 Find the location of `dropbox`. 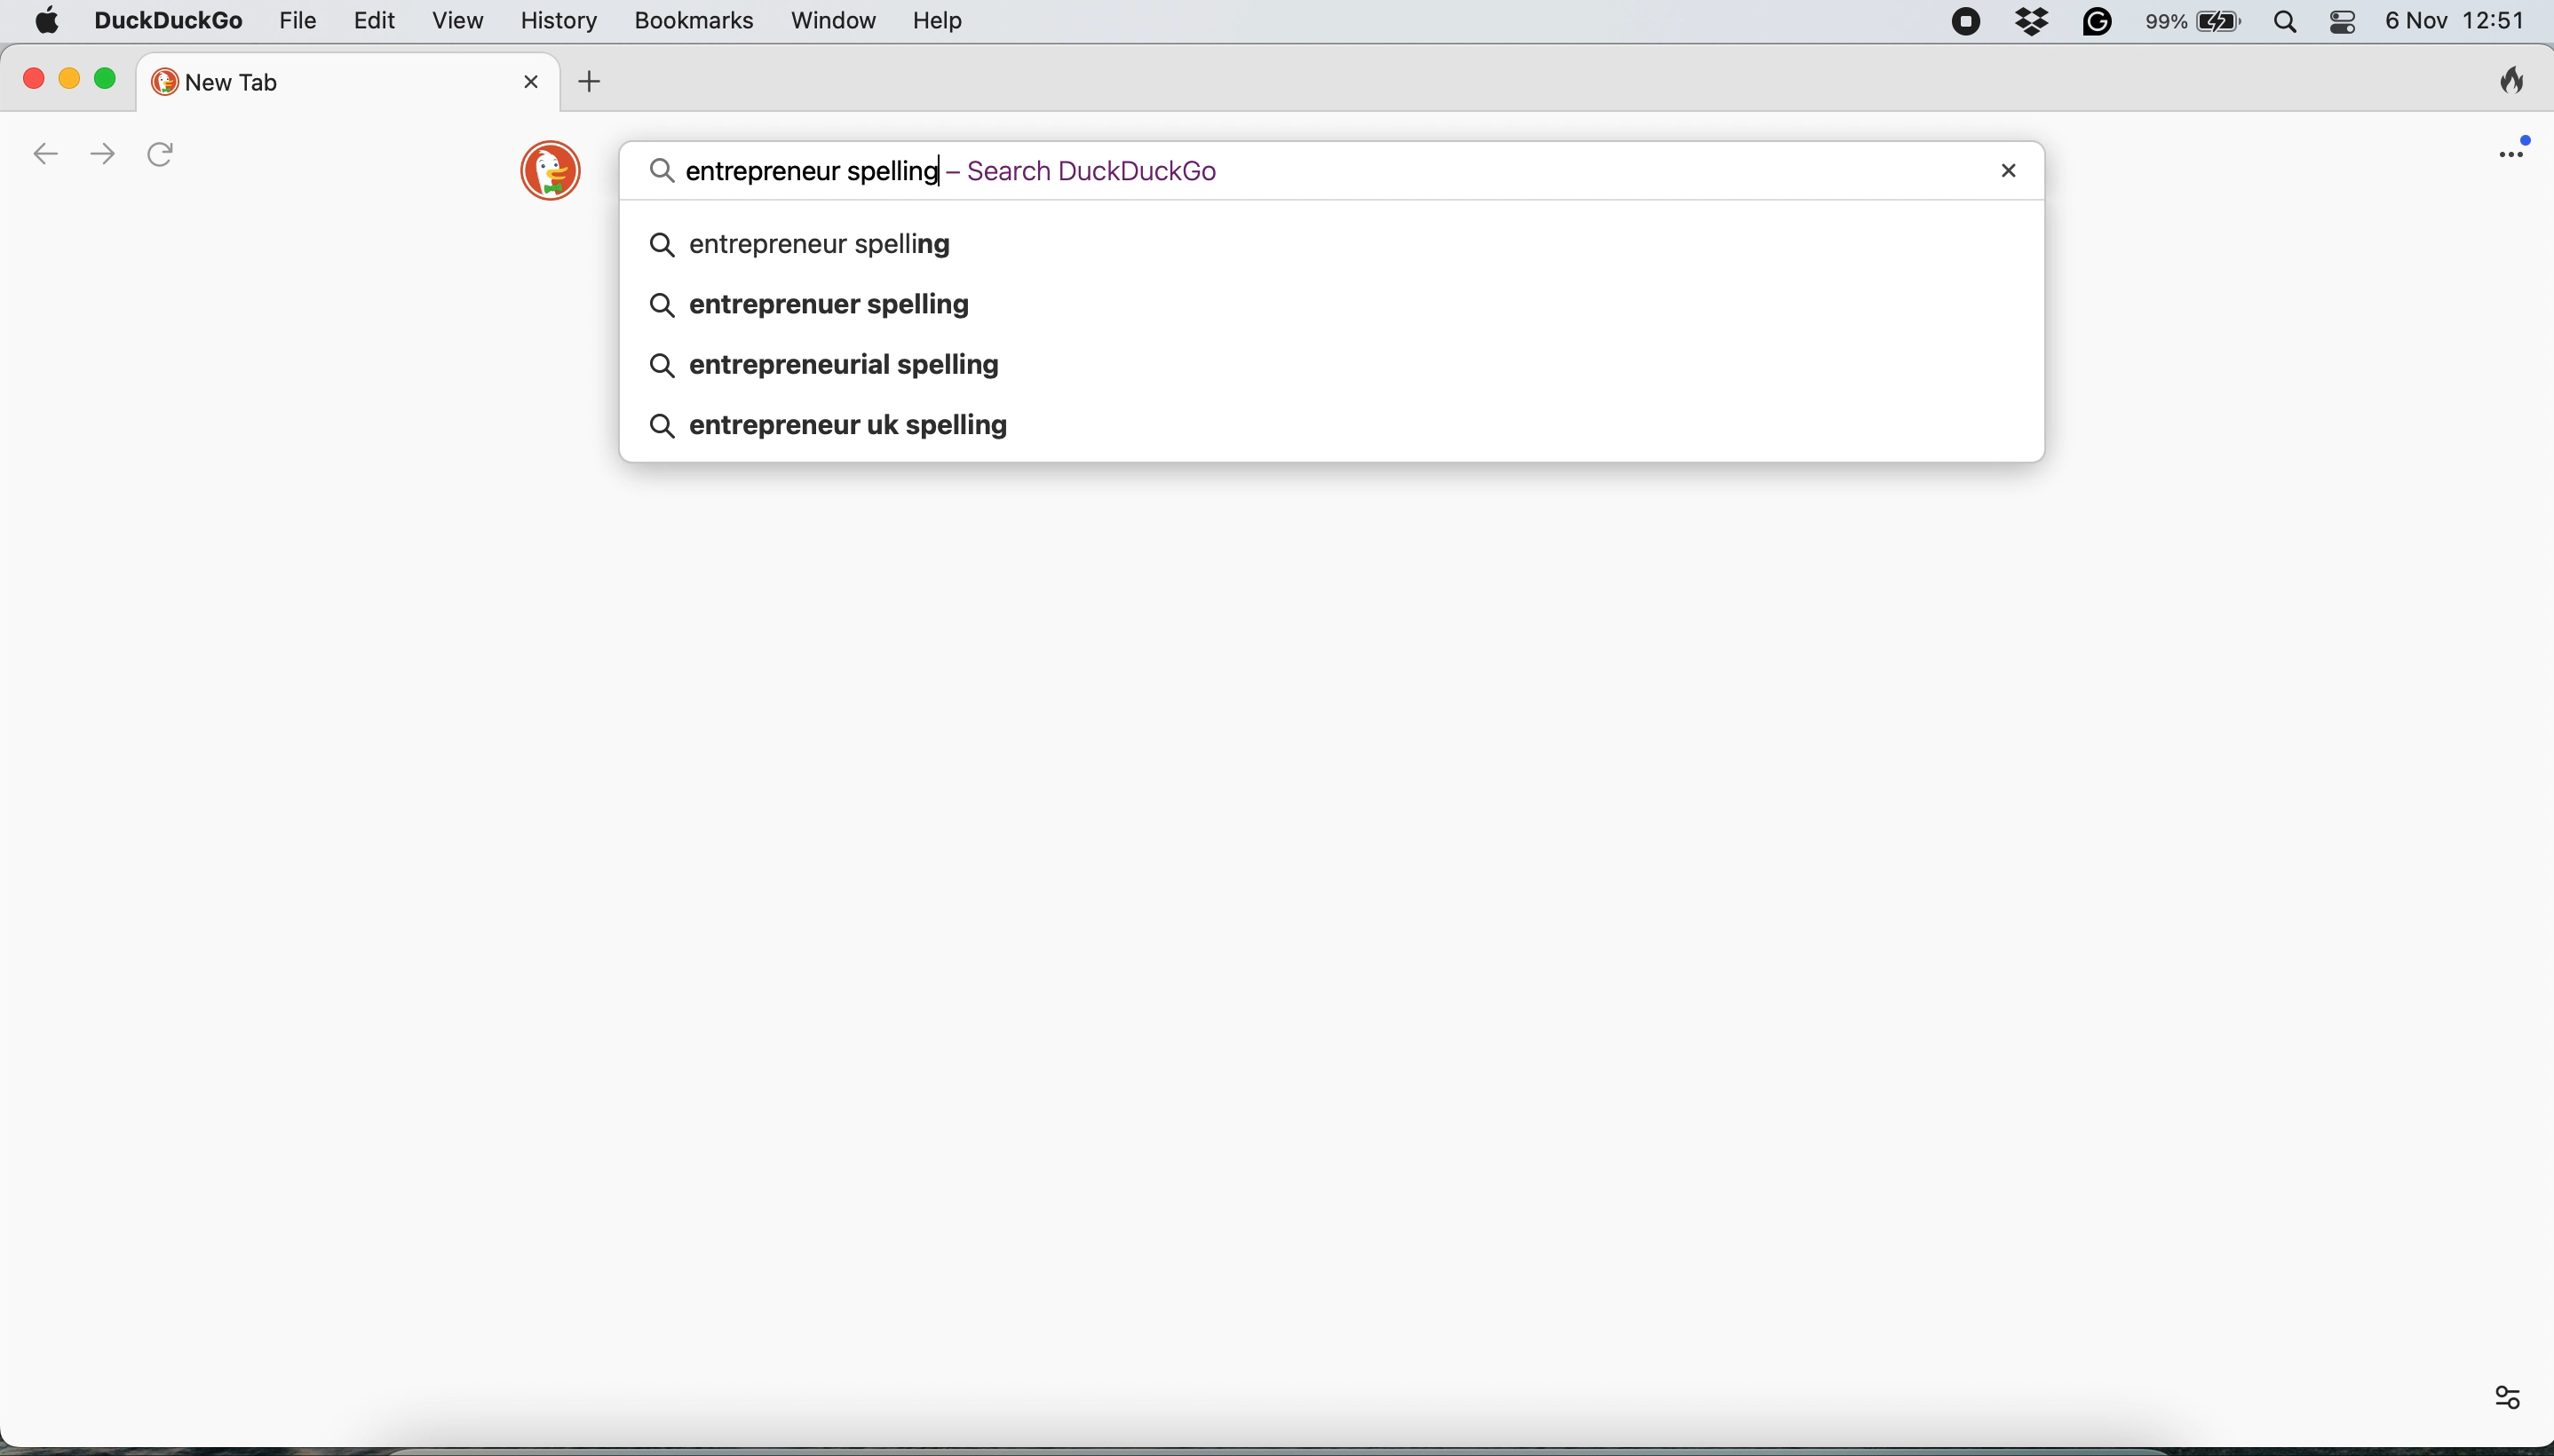

dropbox is located at coordinates (2029, 23).